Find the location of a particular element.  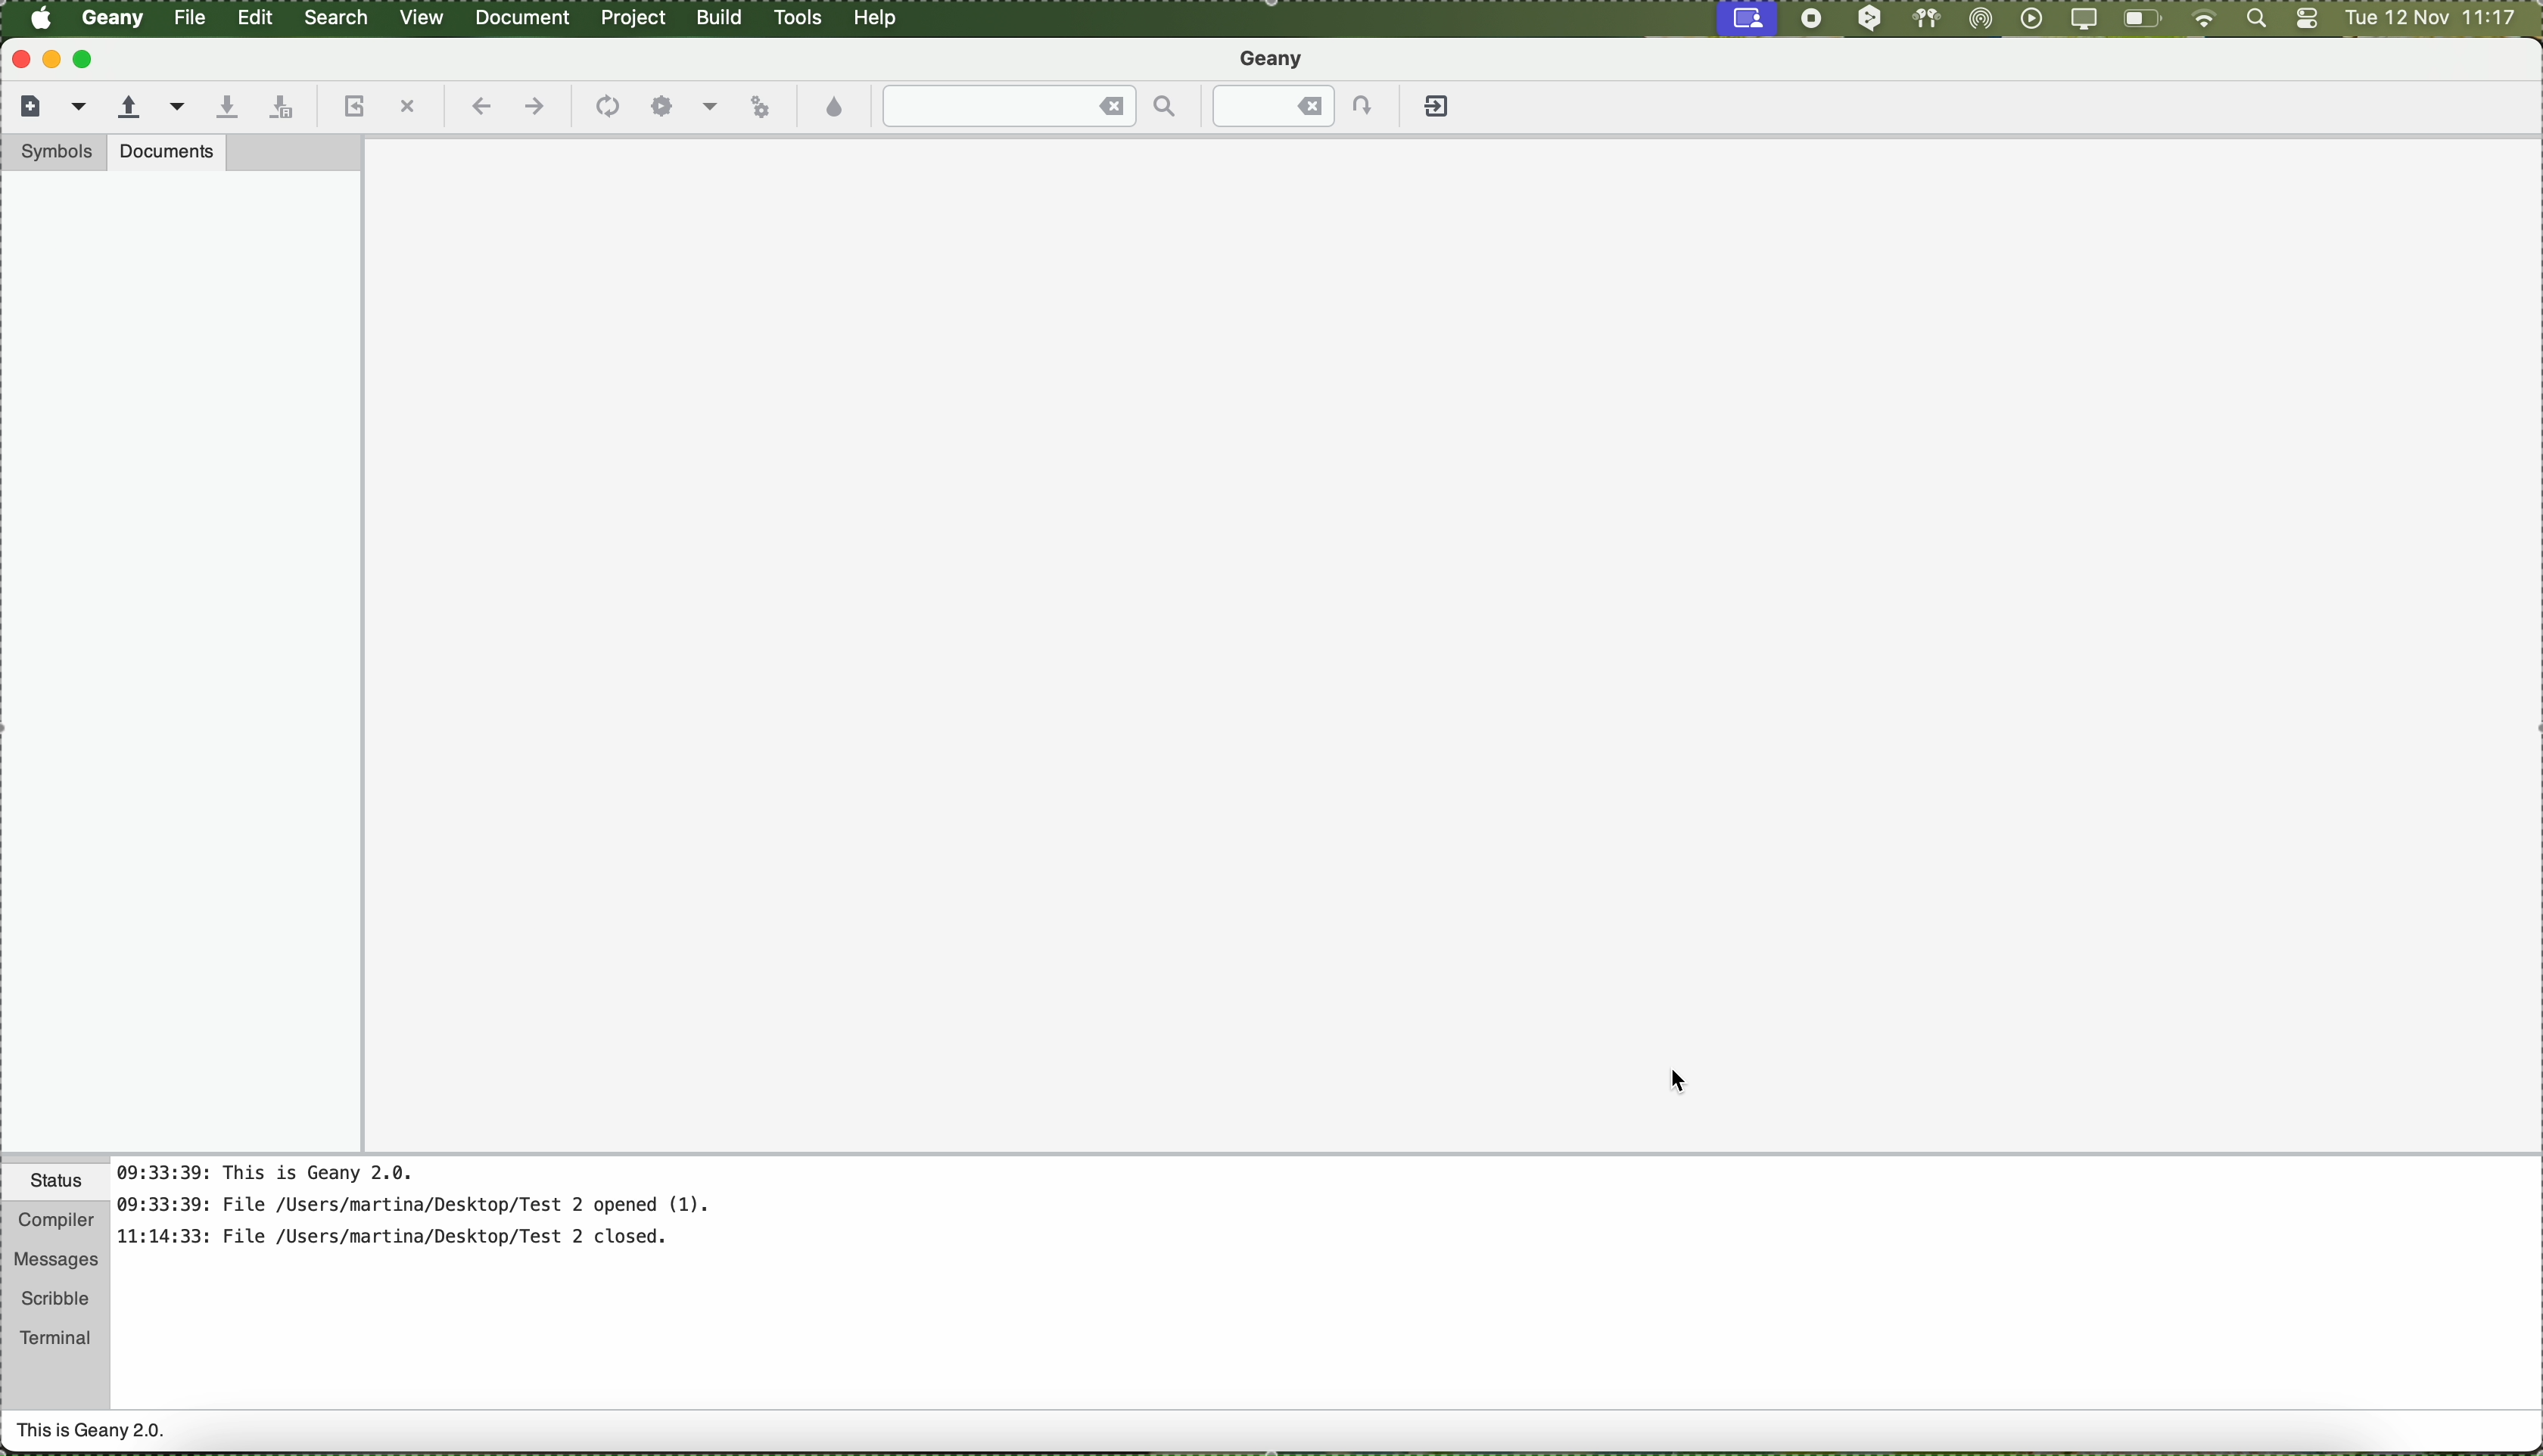

save the current file is located at coordinates (226, 108).